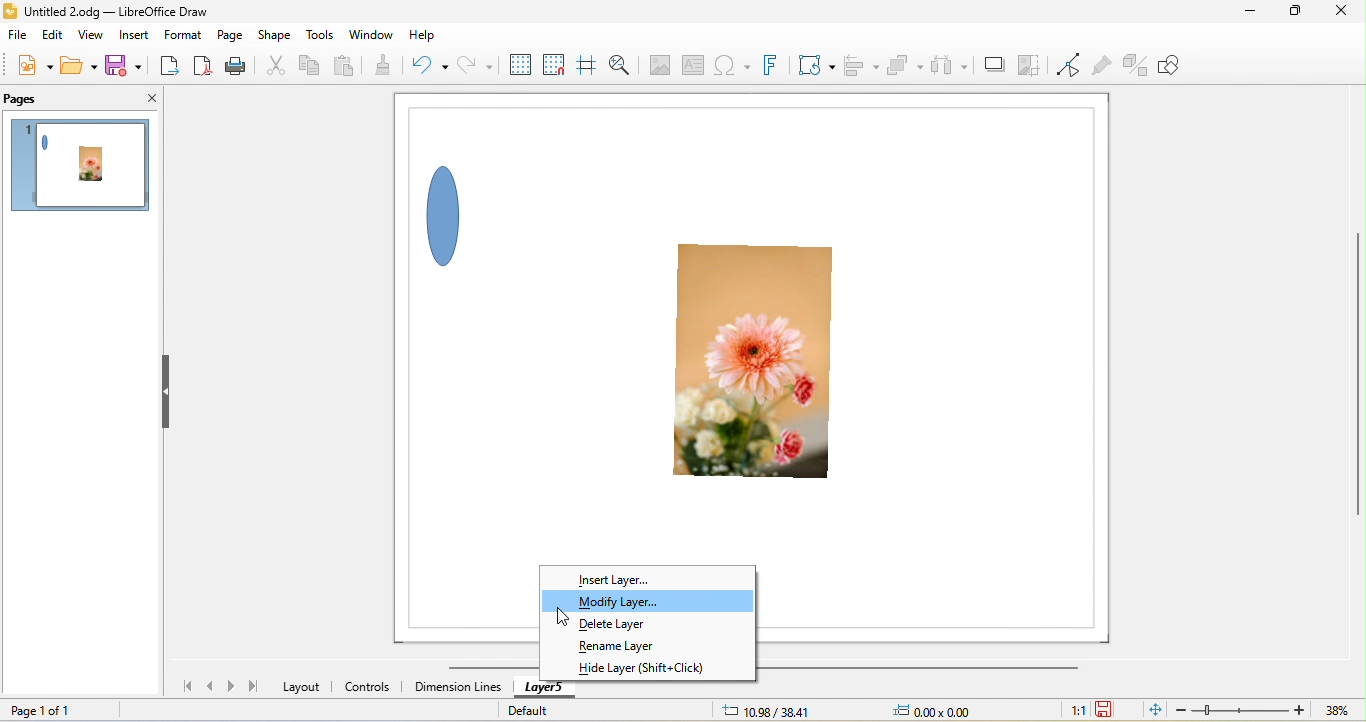 This screenshot has height=722, width=1366. I want to click on text box, so click(694, 66).